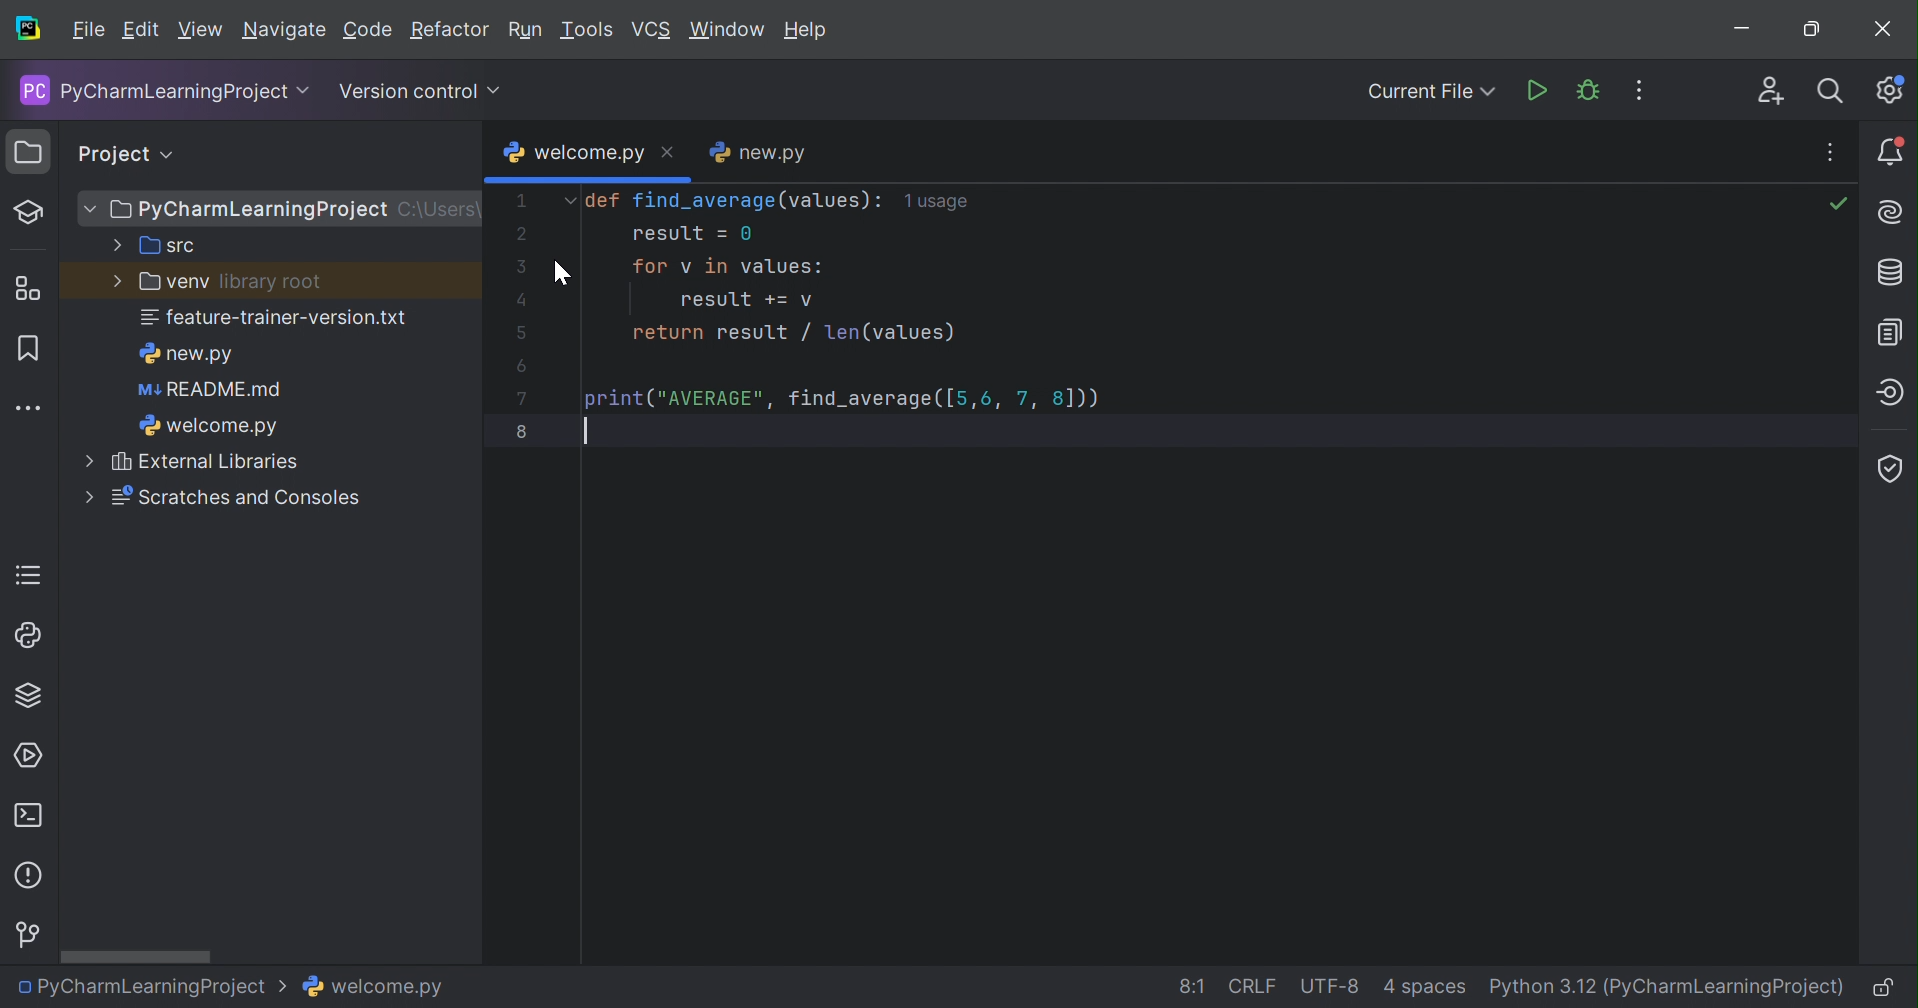  What do you see at coordinates (27, 935) in the screenshot?
I see `Version Control` at bounding box center [27, 935].